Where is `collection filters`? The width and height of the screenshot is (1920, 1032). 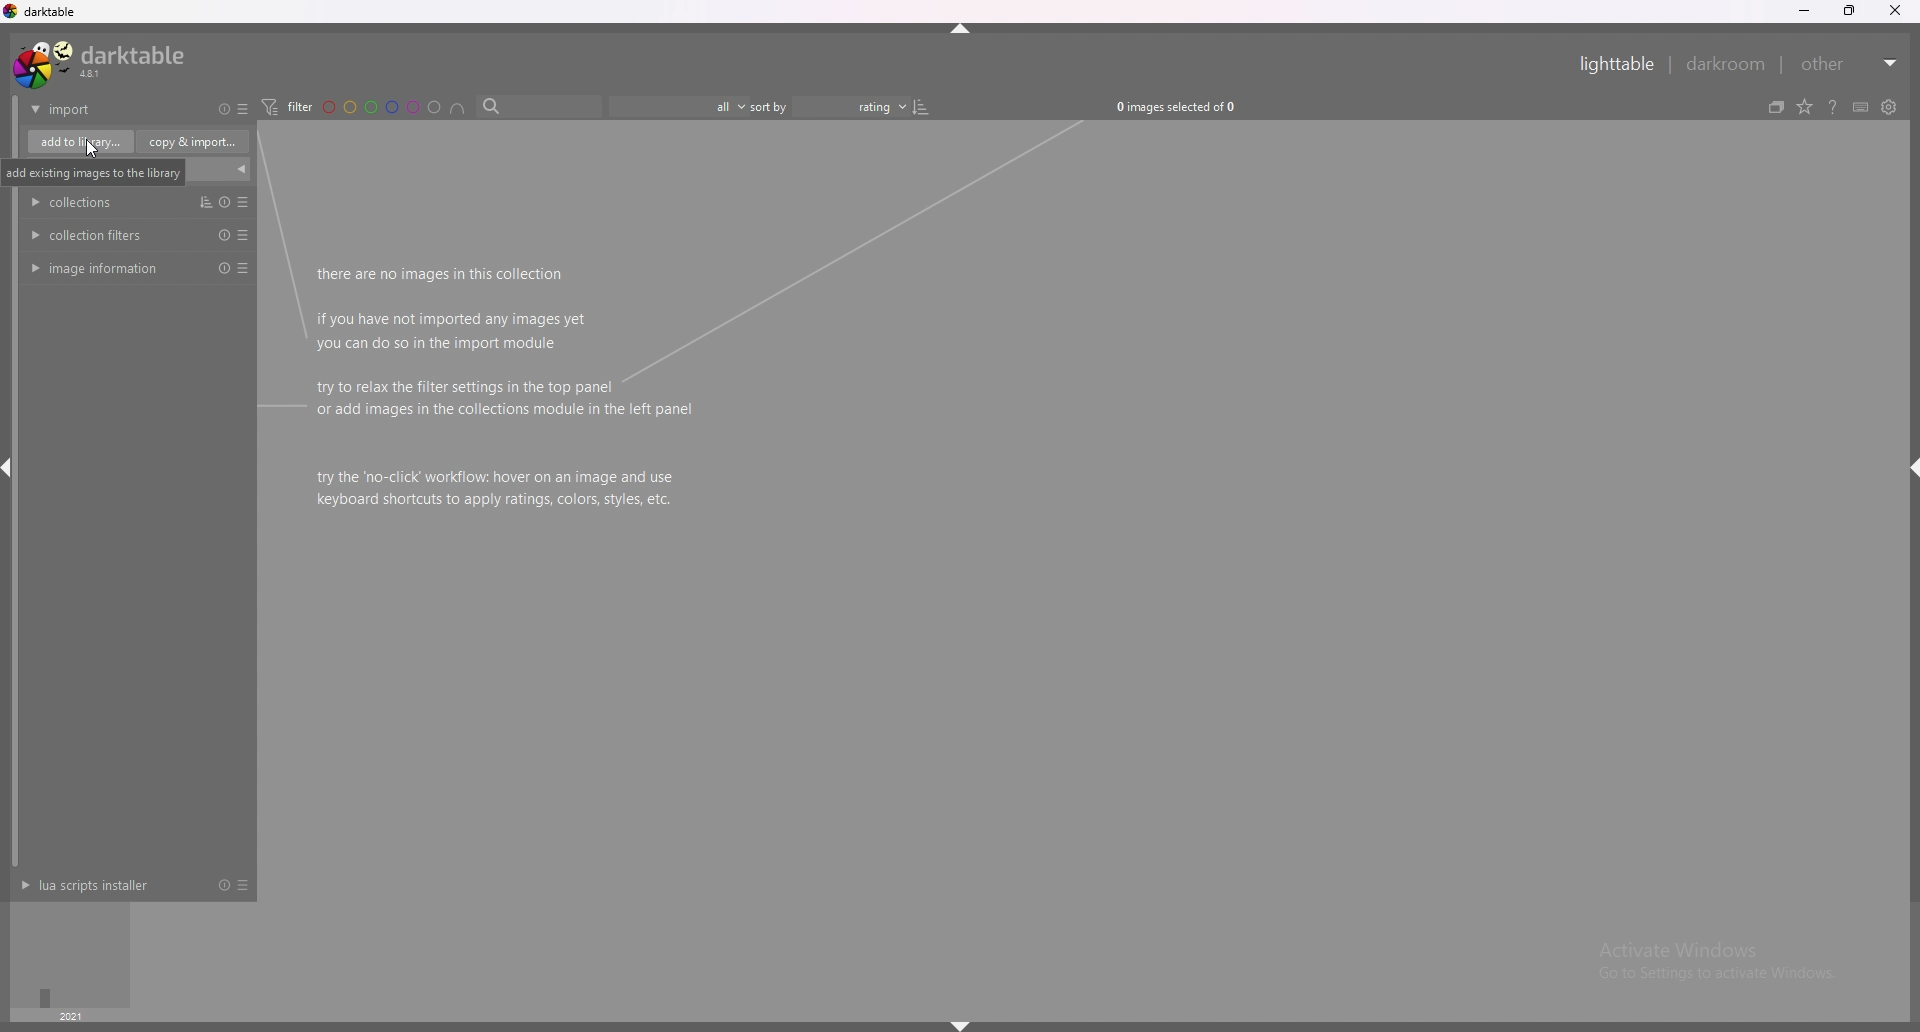
collection filters is located at coordinates (90, 235).